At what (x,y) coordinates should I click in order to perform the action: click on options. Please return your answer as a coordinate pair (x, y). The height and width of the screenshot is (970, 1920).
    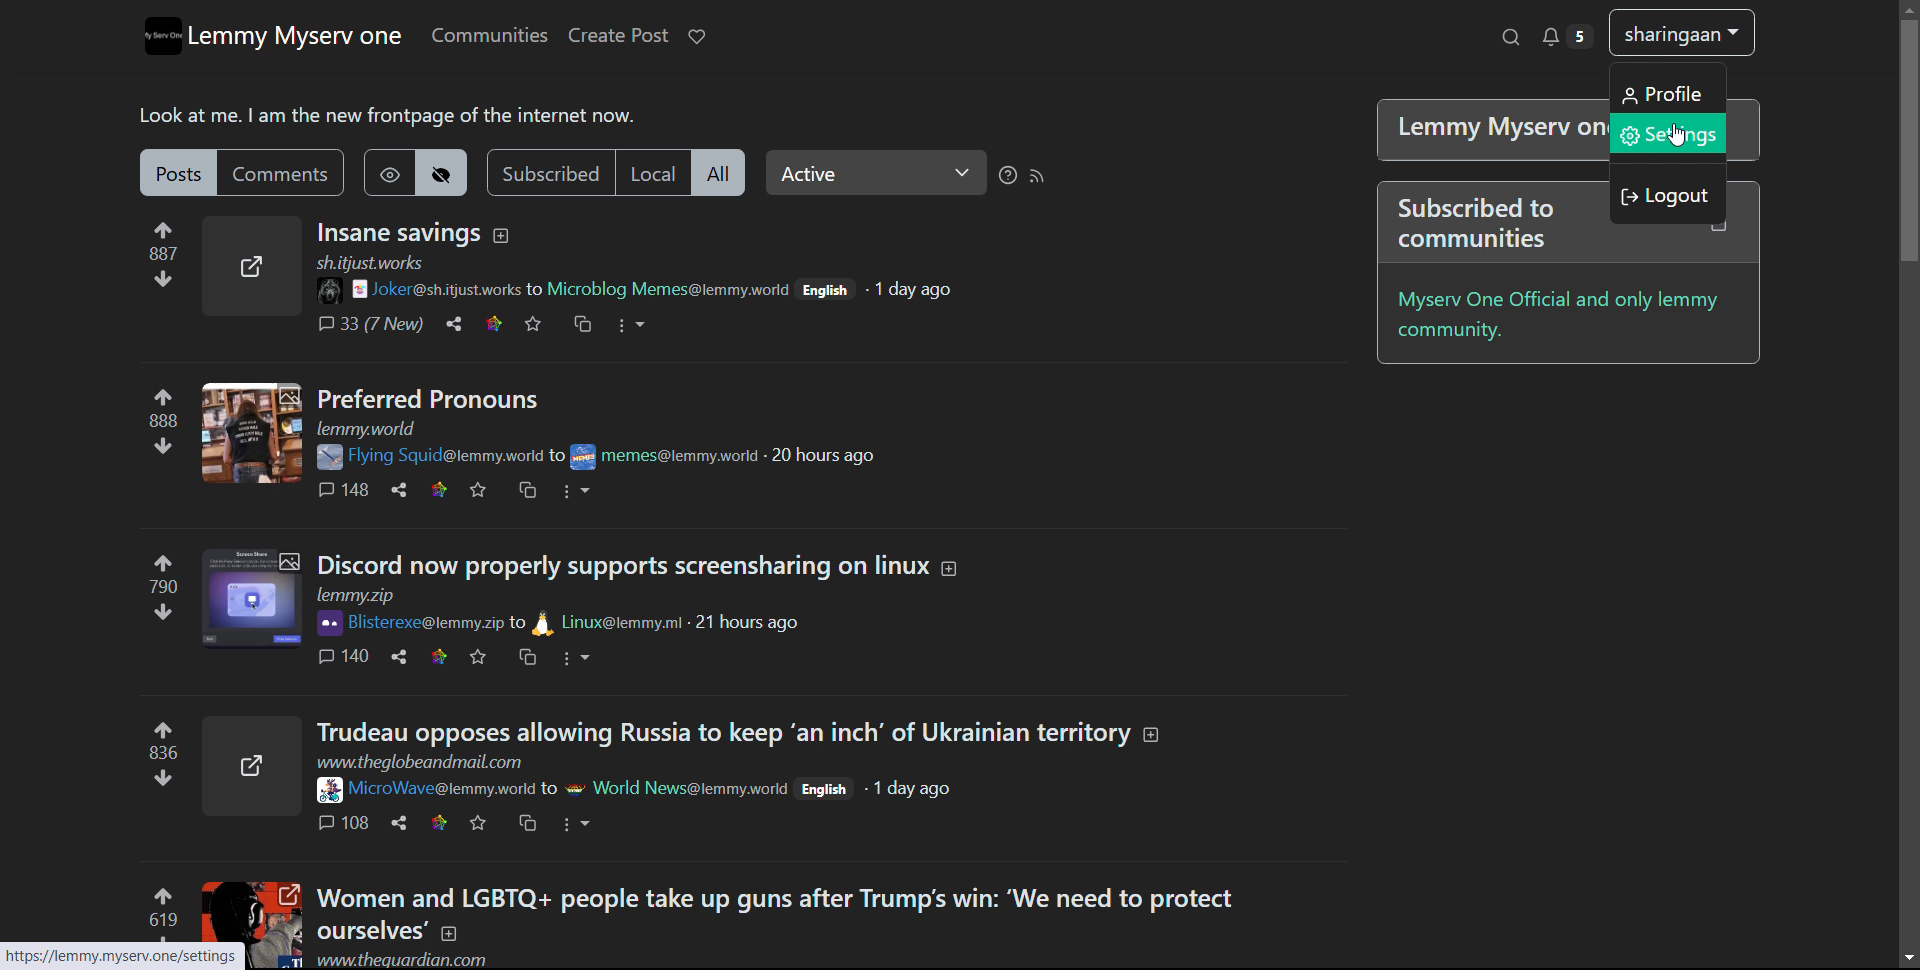
    Looking at the image, I should click on (577, 658).